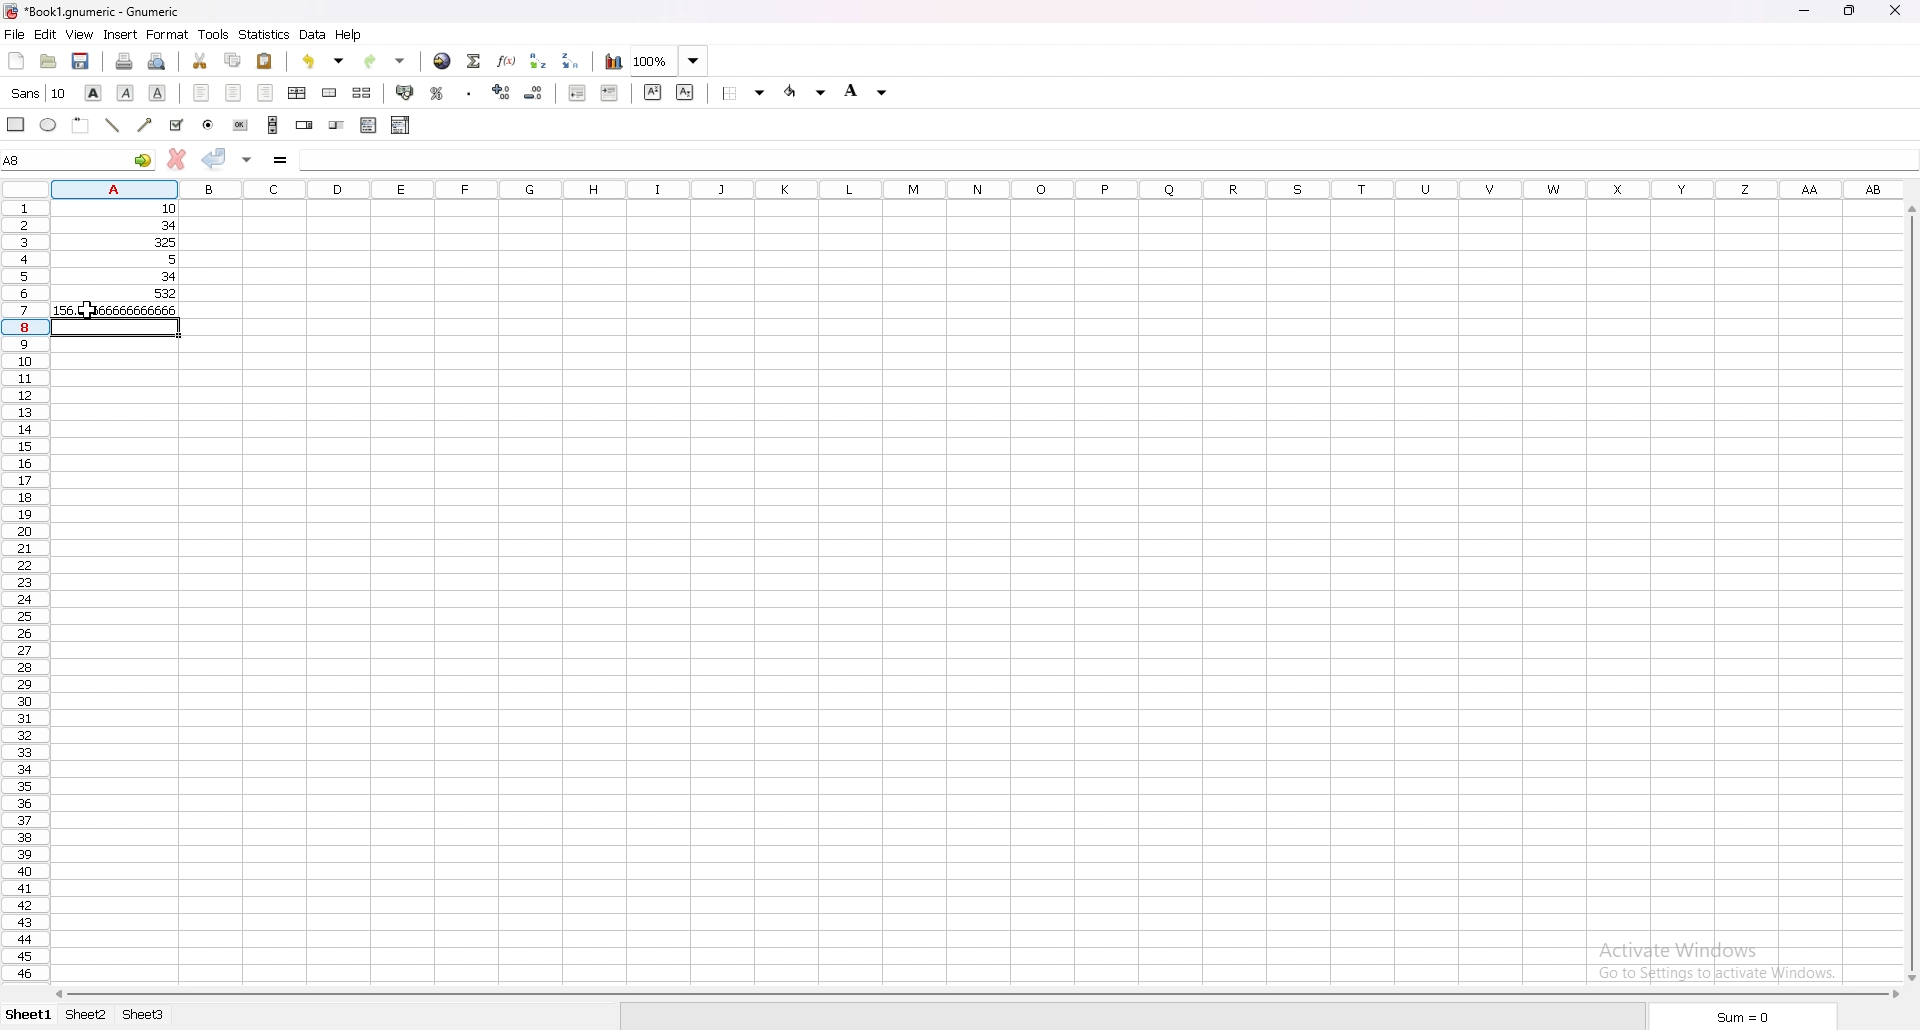 This screenshot has height=1030, width=1920. Describe the element at coordinates (45, 35) in the screenshot. I see `edit` at that location.